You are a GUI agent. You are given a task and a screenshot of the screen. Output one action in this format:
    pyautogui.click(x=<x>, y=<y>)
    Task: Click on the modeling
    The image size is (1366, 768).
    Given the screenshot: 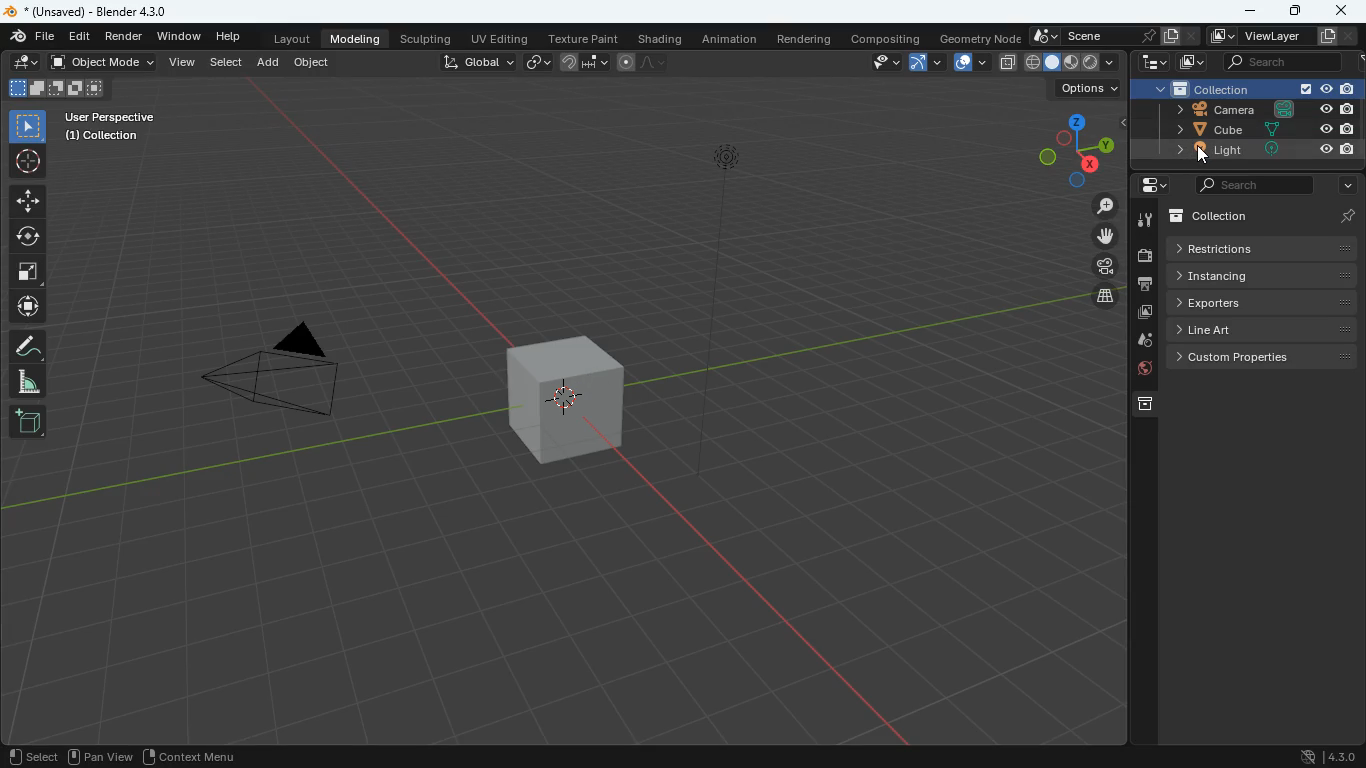 What is the action you would take?
    pyautogui.click(x=357, y=38)
    